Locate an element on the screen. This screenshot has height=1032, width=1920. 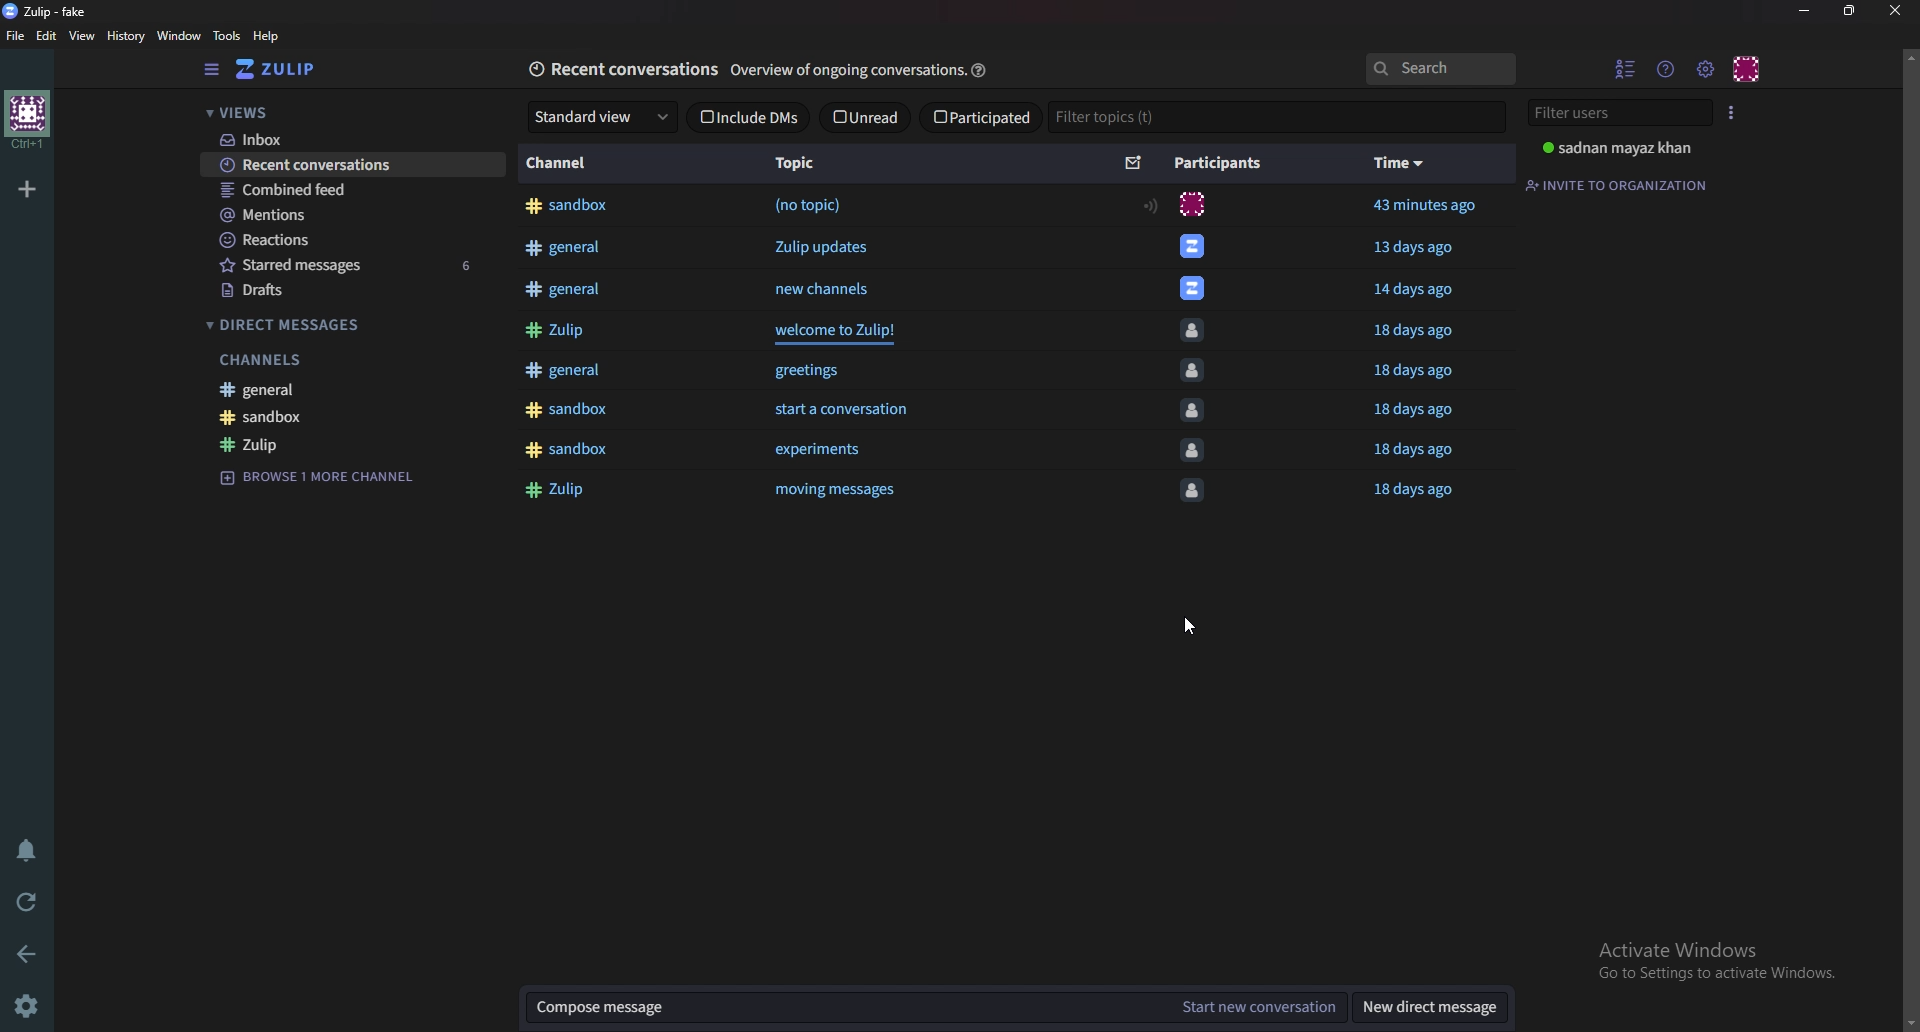
Direct messages is located at coordinates (348, 322).